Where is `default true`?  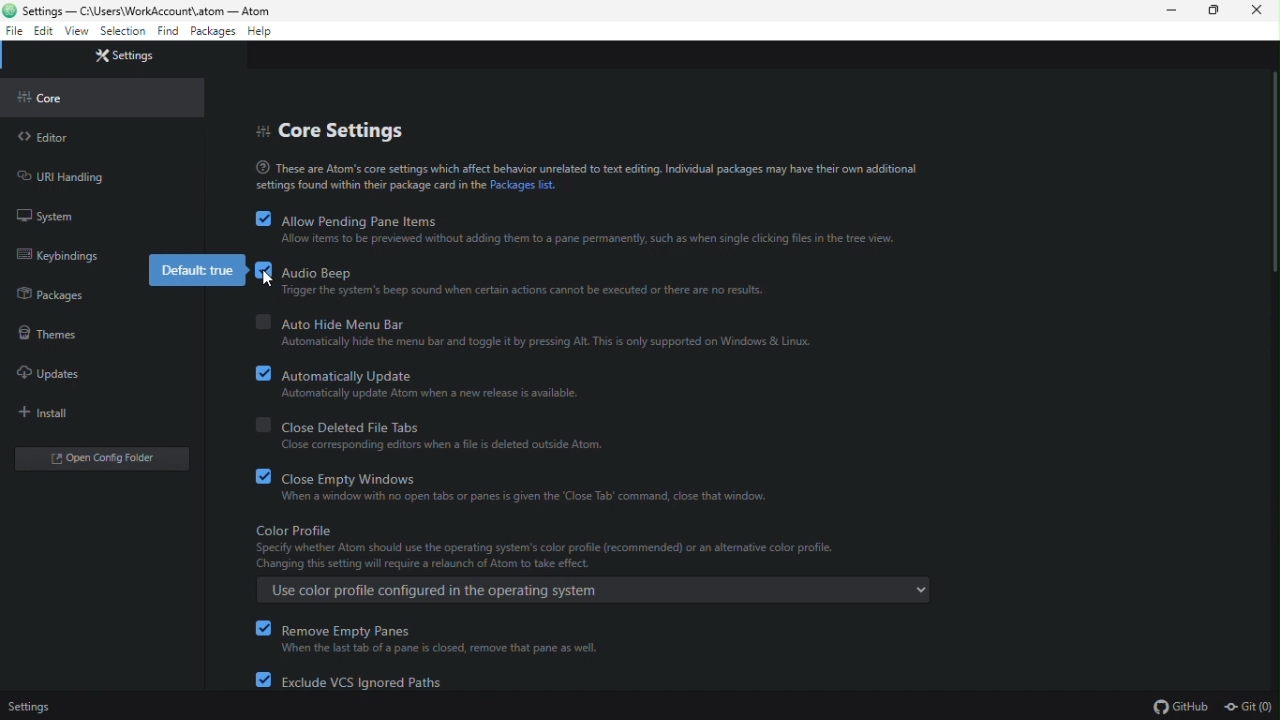 default true is located at coordinates (198, 269).